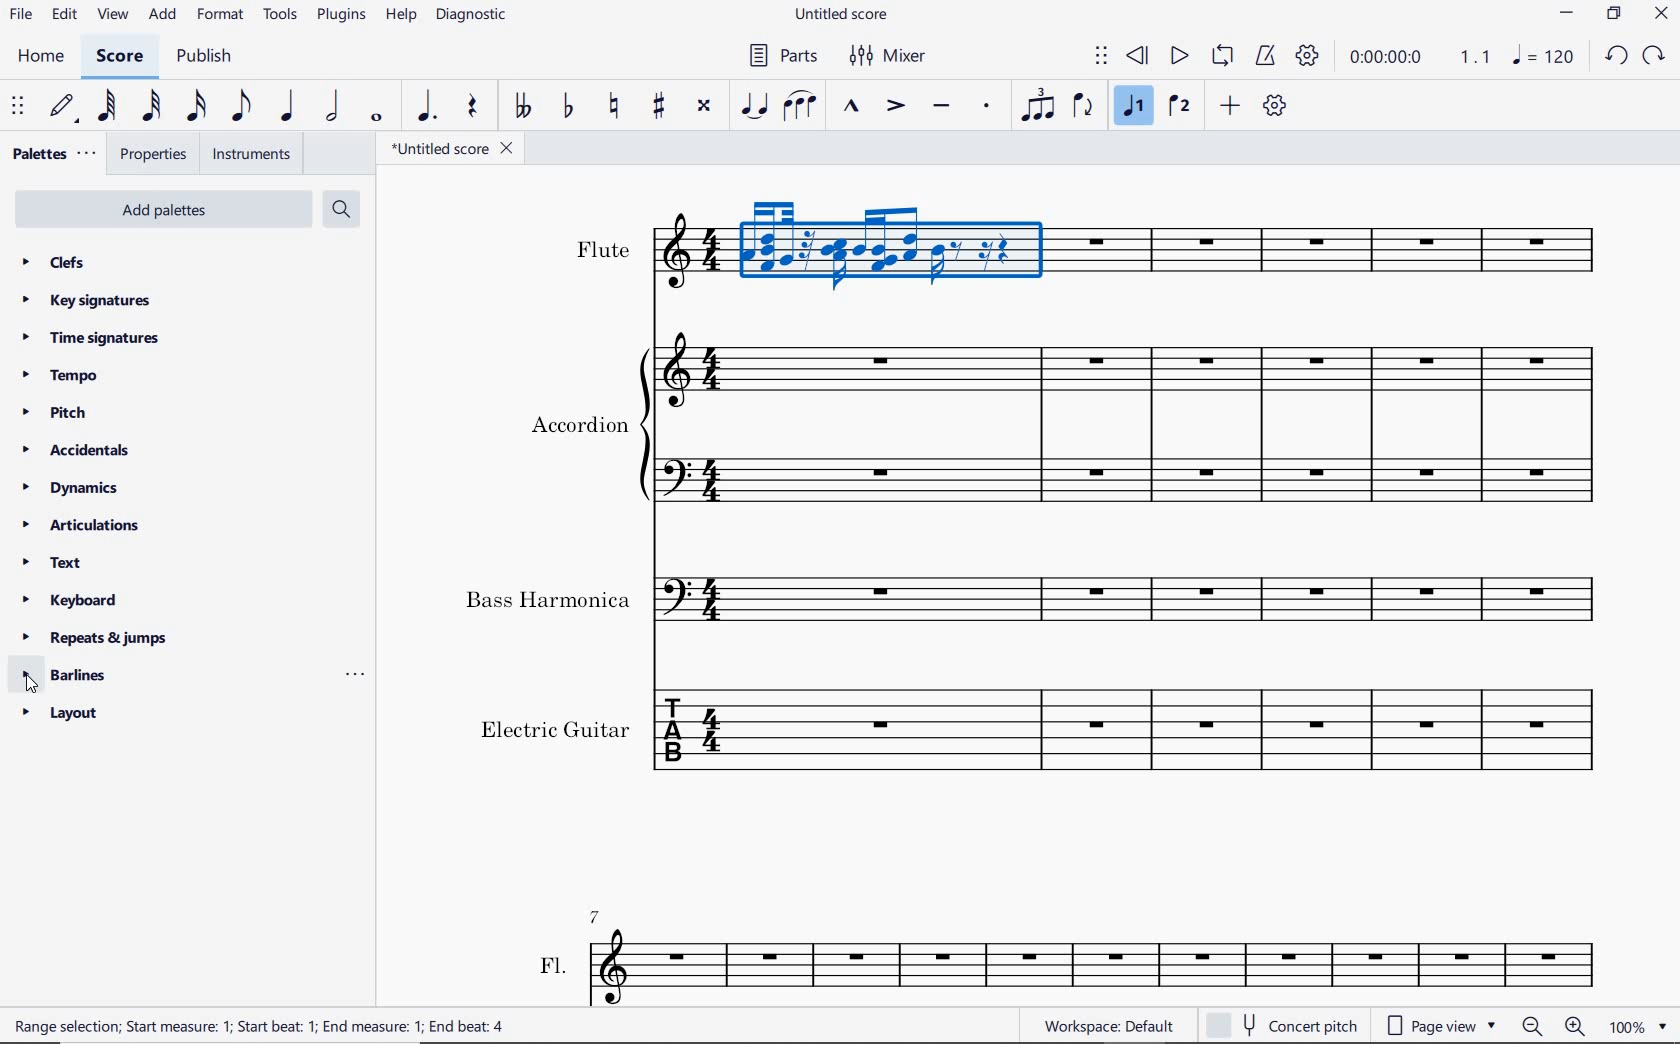 The height and width of the screenshot is (1044, 1680). I want to click on page view, so click(1446, 1023).